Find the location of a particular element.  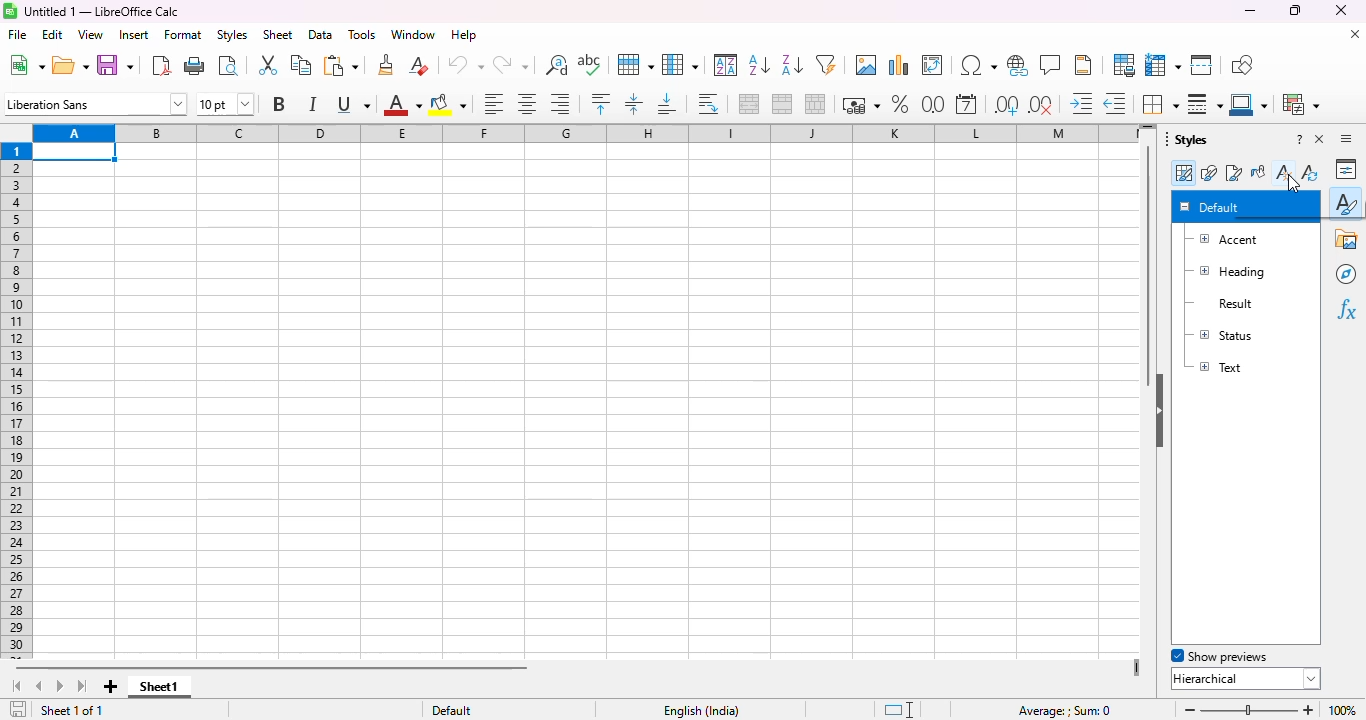

conditional is located at coordinates (1302, 104).